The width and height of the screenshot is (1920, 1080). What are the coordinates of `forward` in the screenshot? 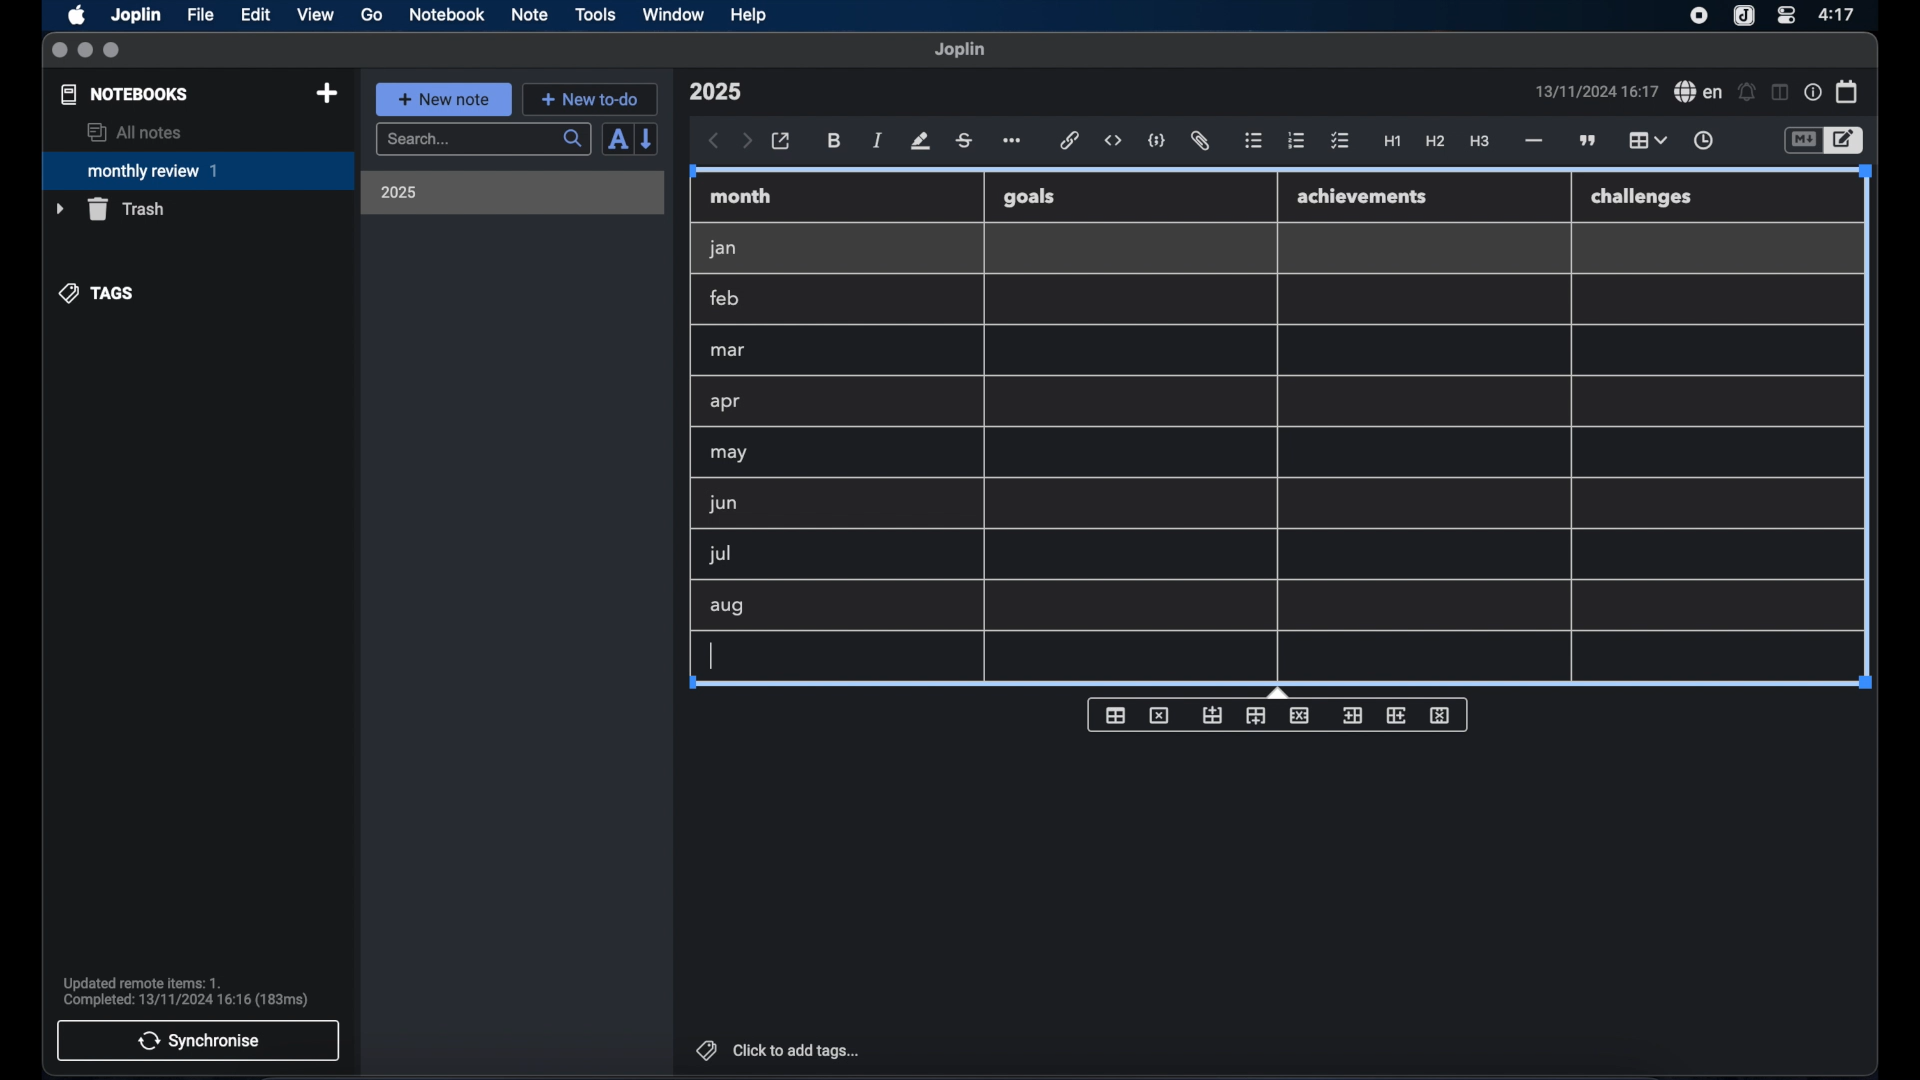 It's located at (747, 142).